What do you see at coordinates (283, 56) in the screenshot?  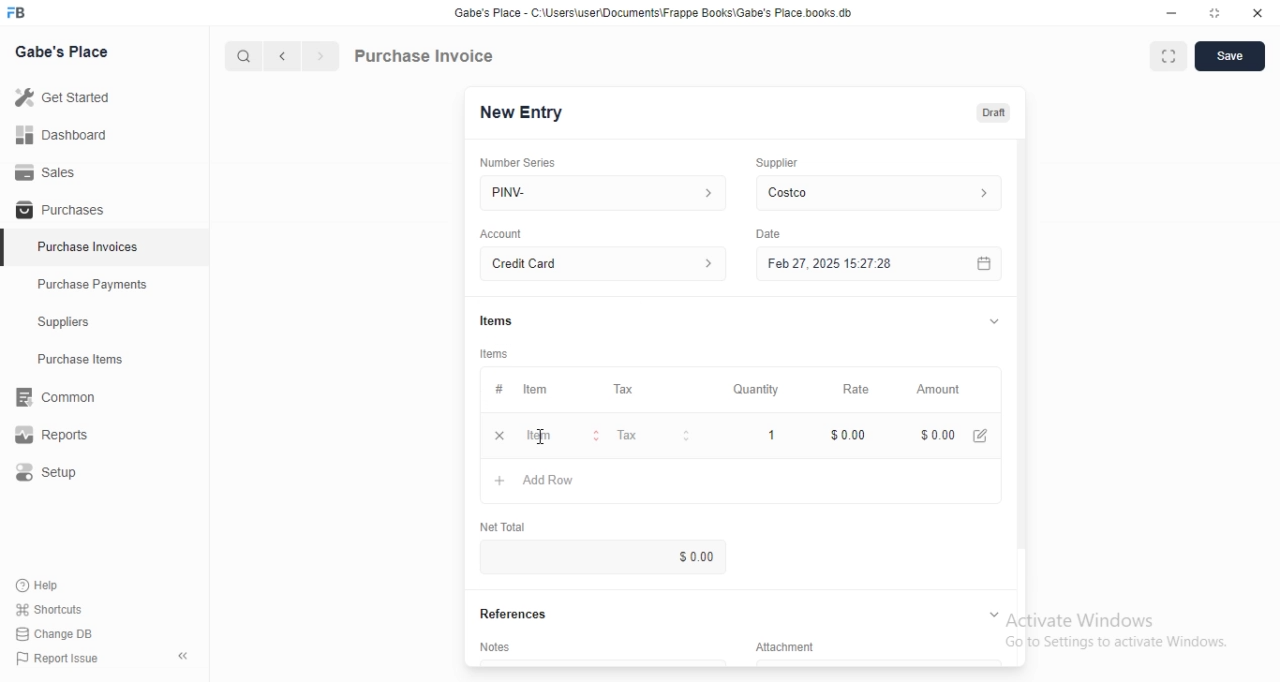 I see `Previous button` at bounding box center [283, 56].